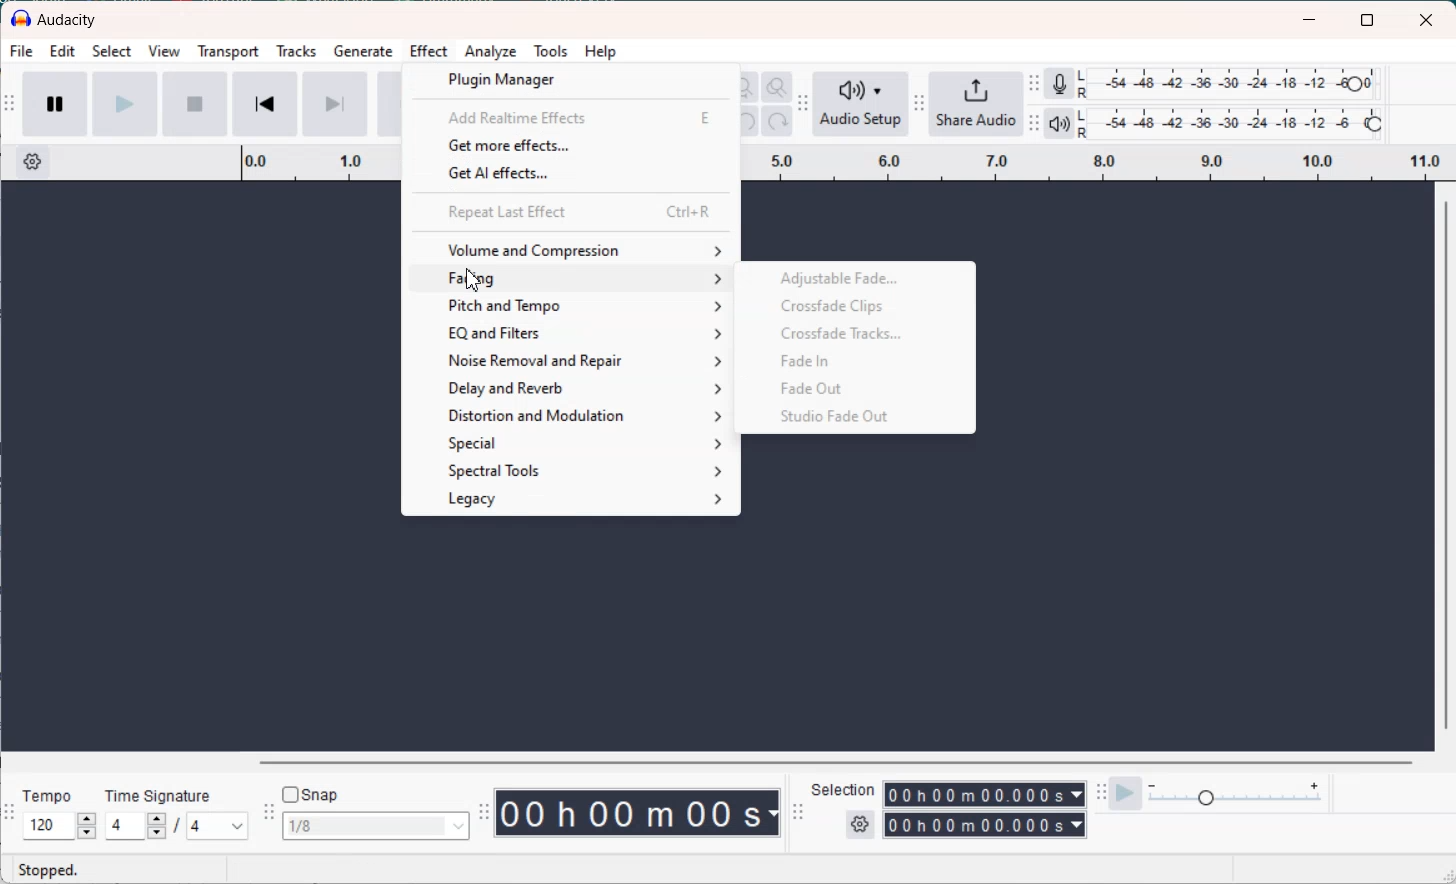 The height and width of the screenshot is (884, 1456). I want to click on Audacity audio setup toolbar, so click(802, 104).